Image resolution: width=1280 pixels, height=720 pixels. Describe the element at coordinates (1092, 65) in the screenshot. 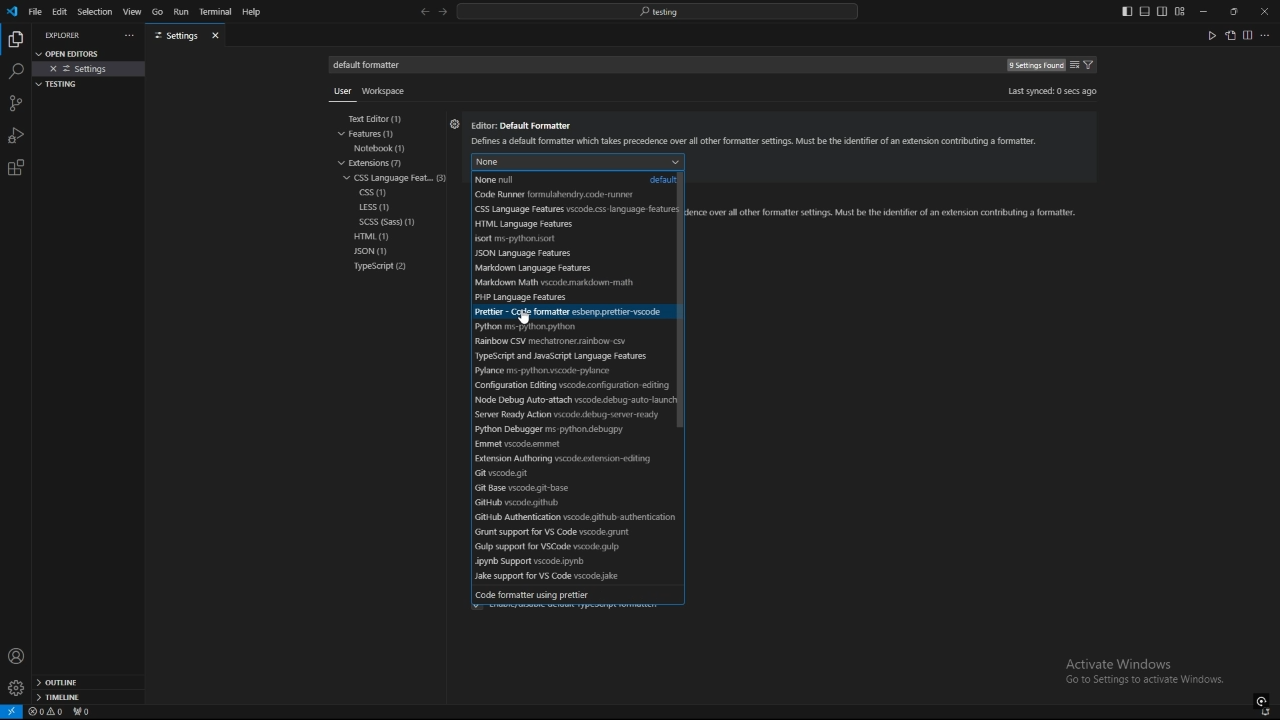

I see `filter settings` at that location.